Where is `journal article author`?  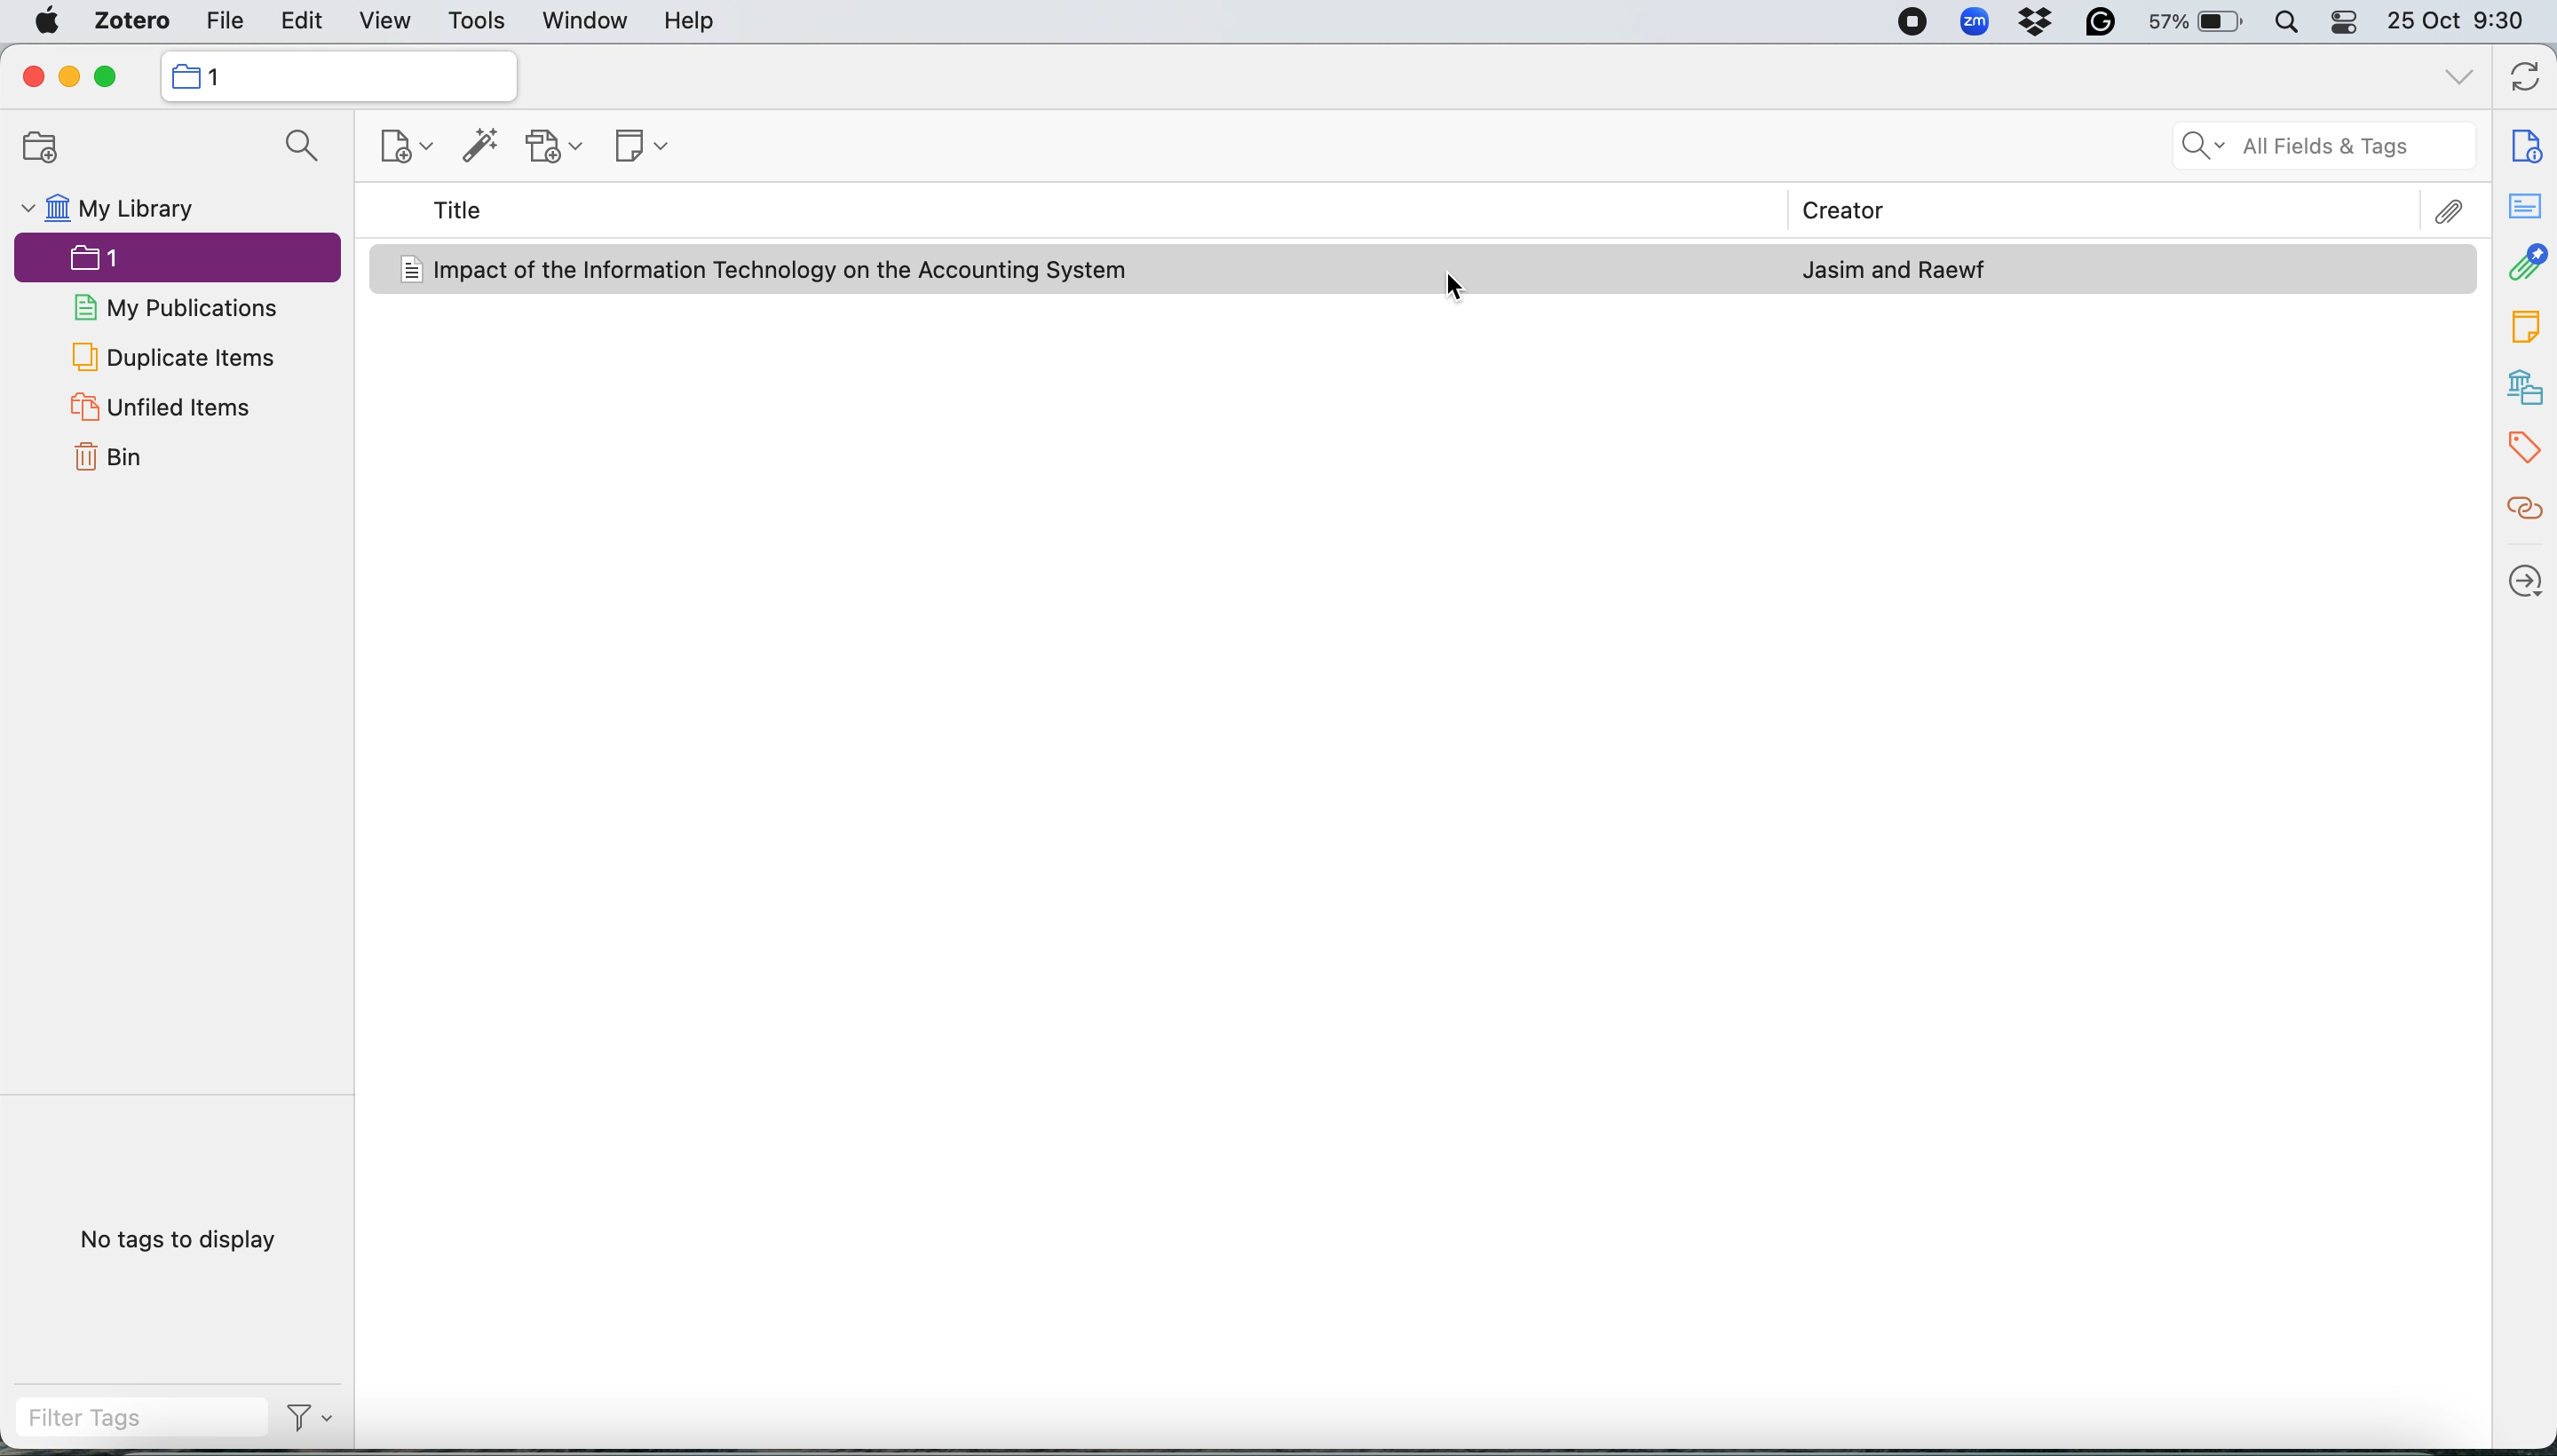 journal article author is located at coordinates (1899, 267).